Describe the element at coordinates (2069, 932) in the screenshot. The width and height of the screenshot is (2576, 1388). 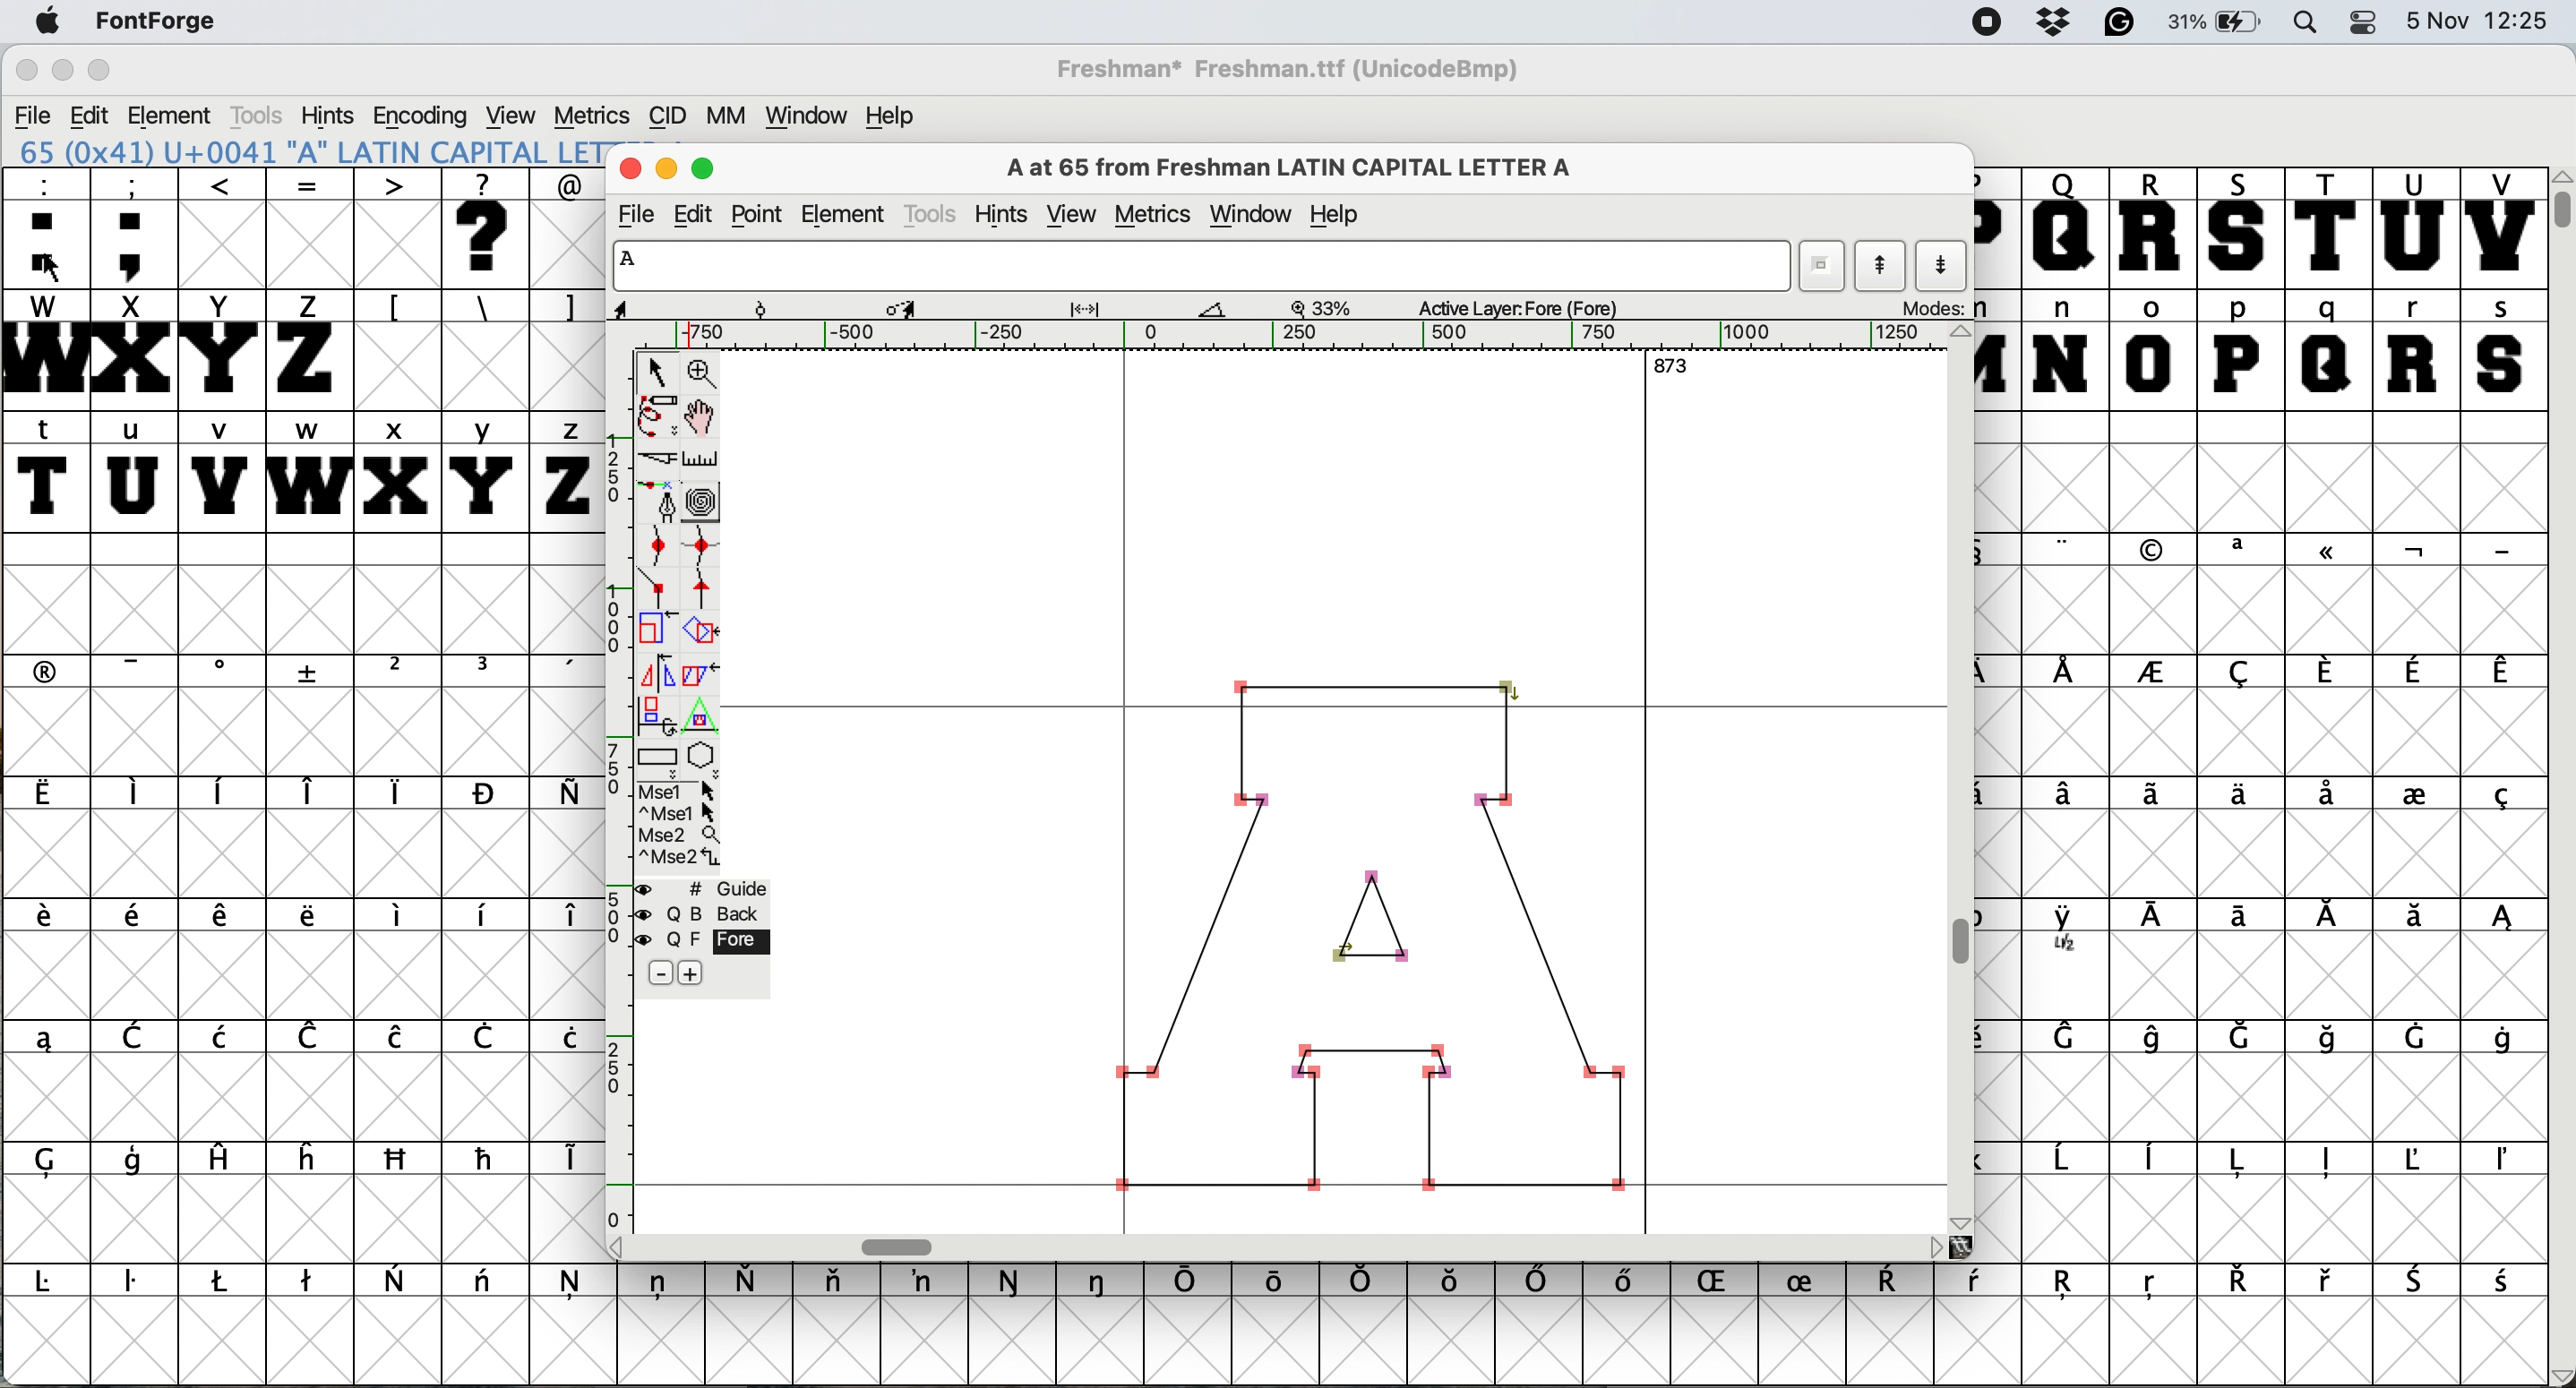
I see `symbol` at that location.